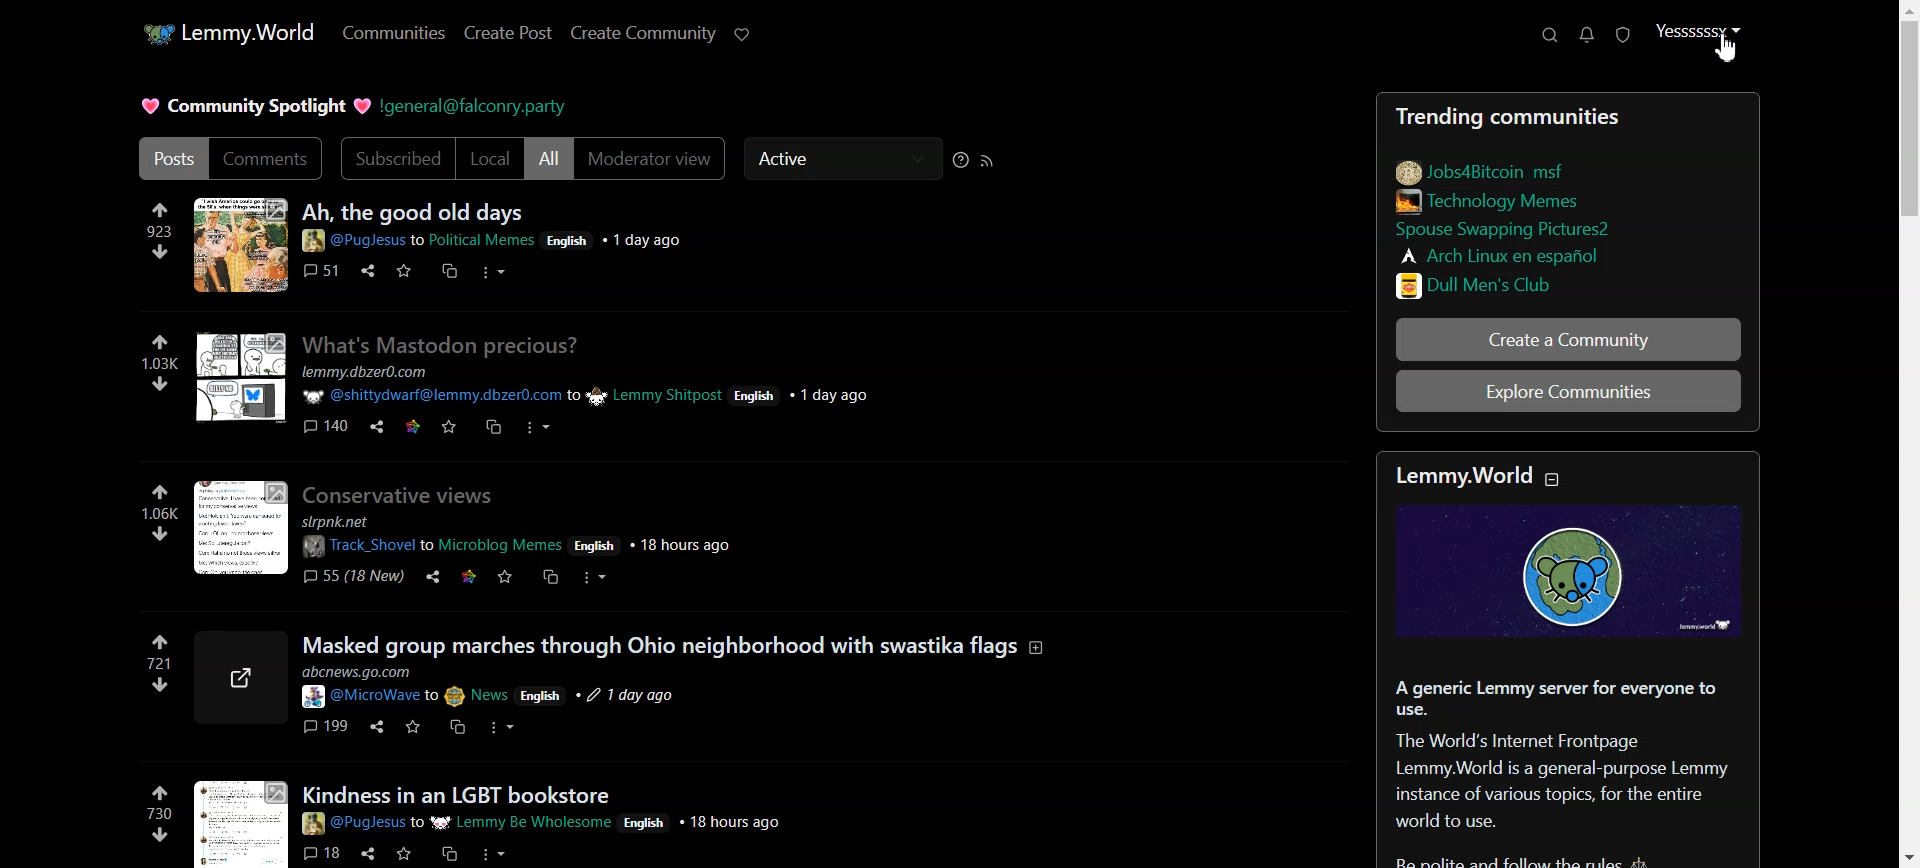 The height and width of the screenshot is (868, 1920). What do you see at coordinates (409, 425) in the screenshot?
I see `link` at bounding box center [409, 425].